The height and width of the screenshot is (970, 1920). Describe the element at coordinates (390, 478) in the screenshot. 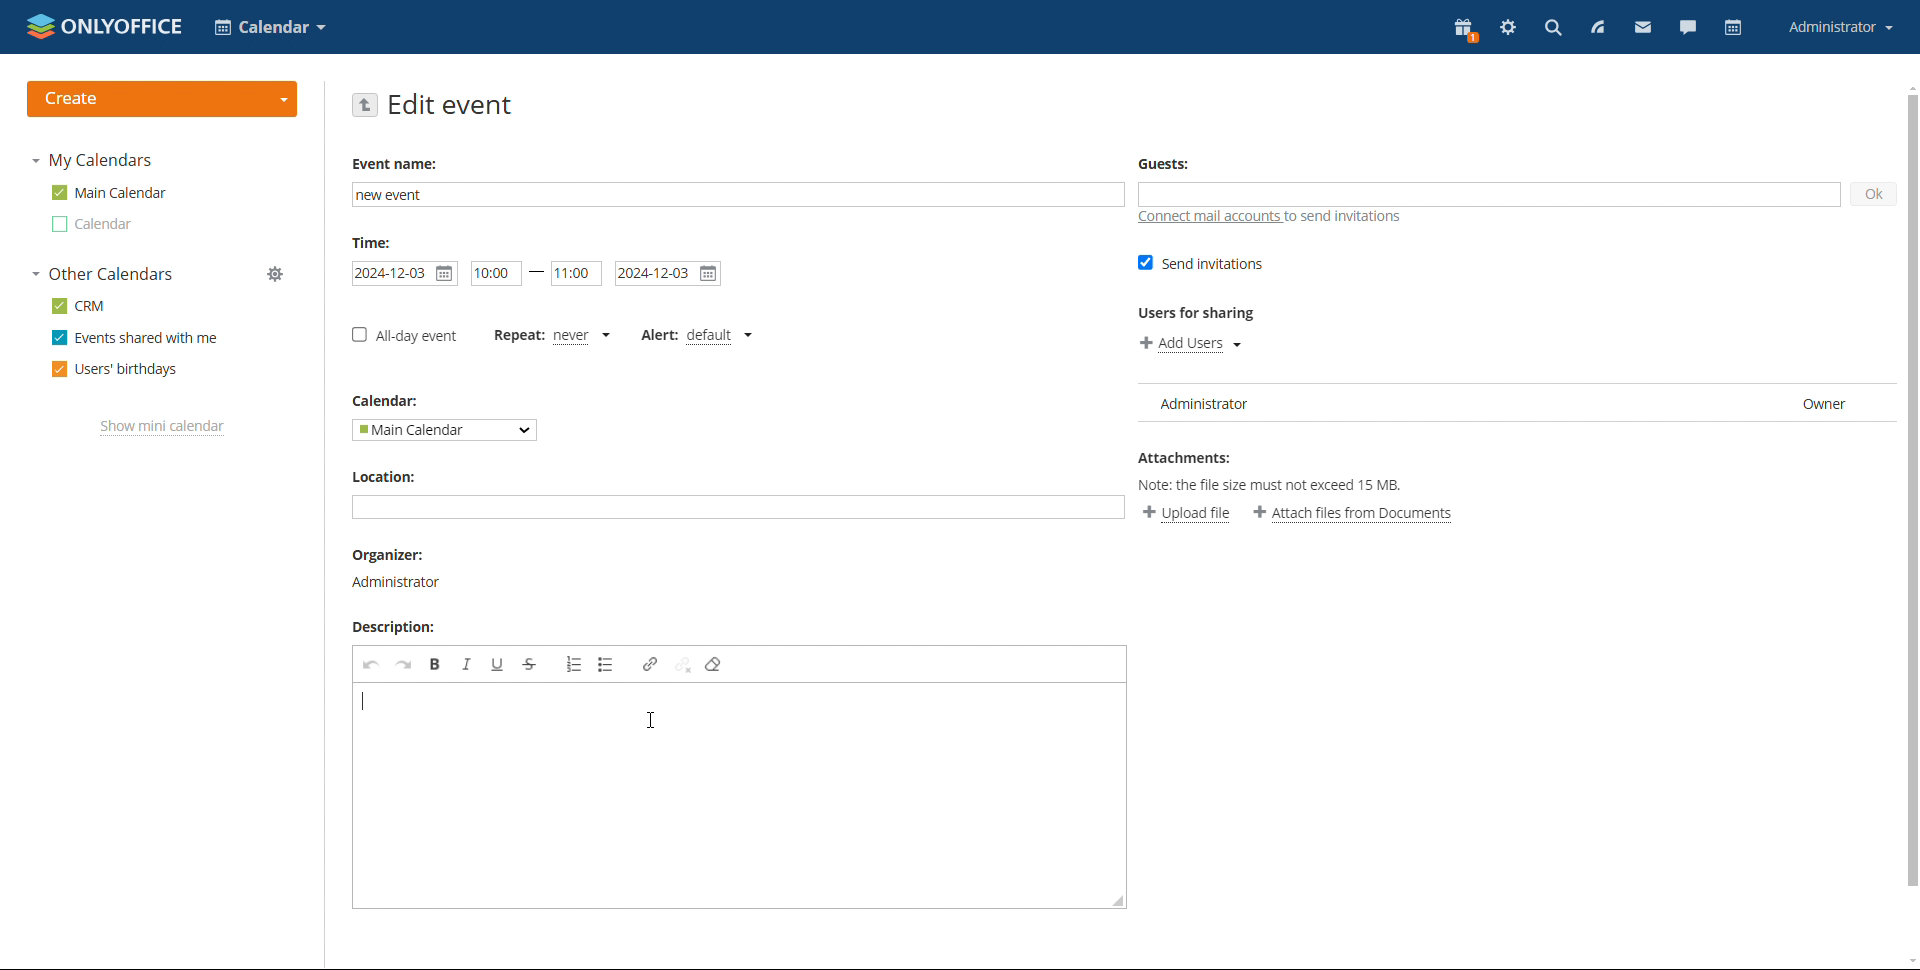

I see `Location:` at that location.